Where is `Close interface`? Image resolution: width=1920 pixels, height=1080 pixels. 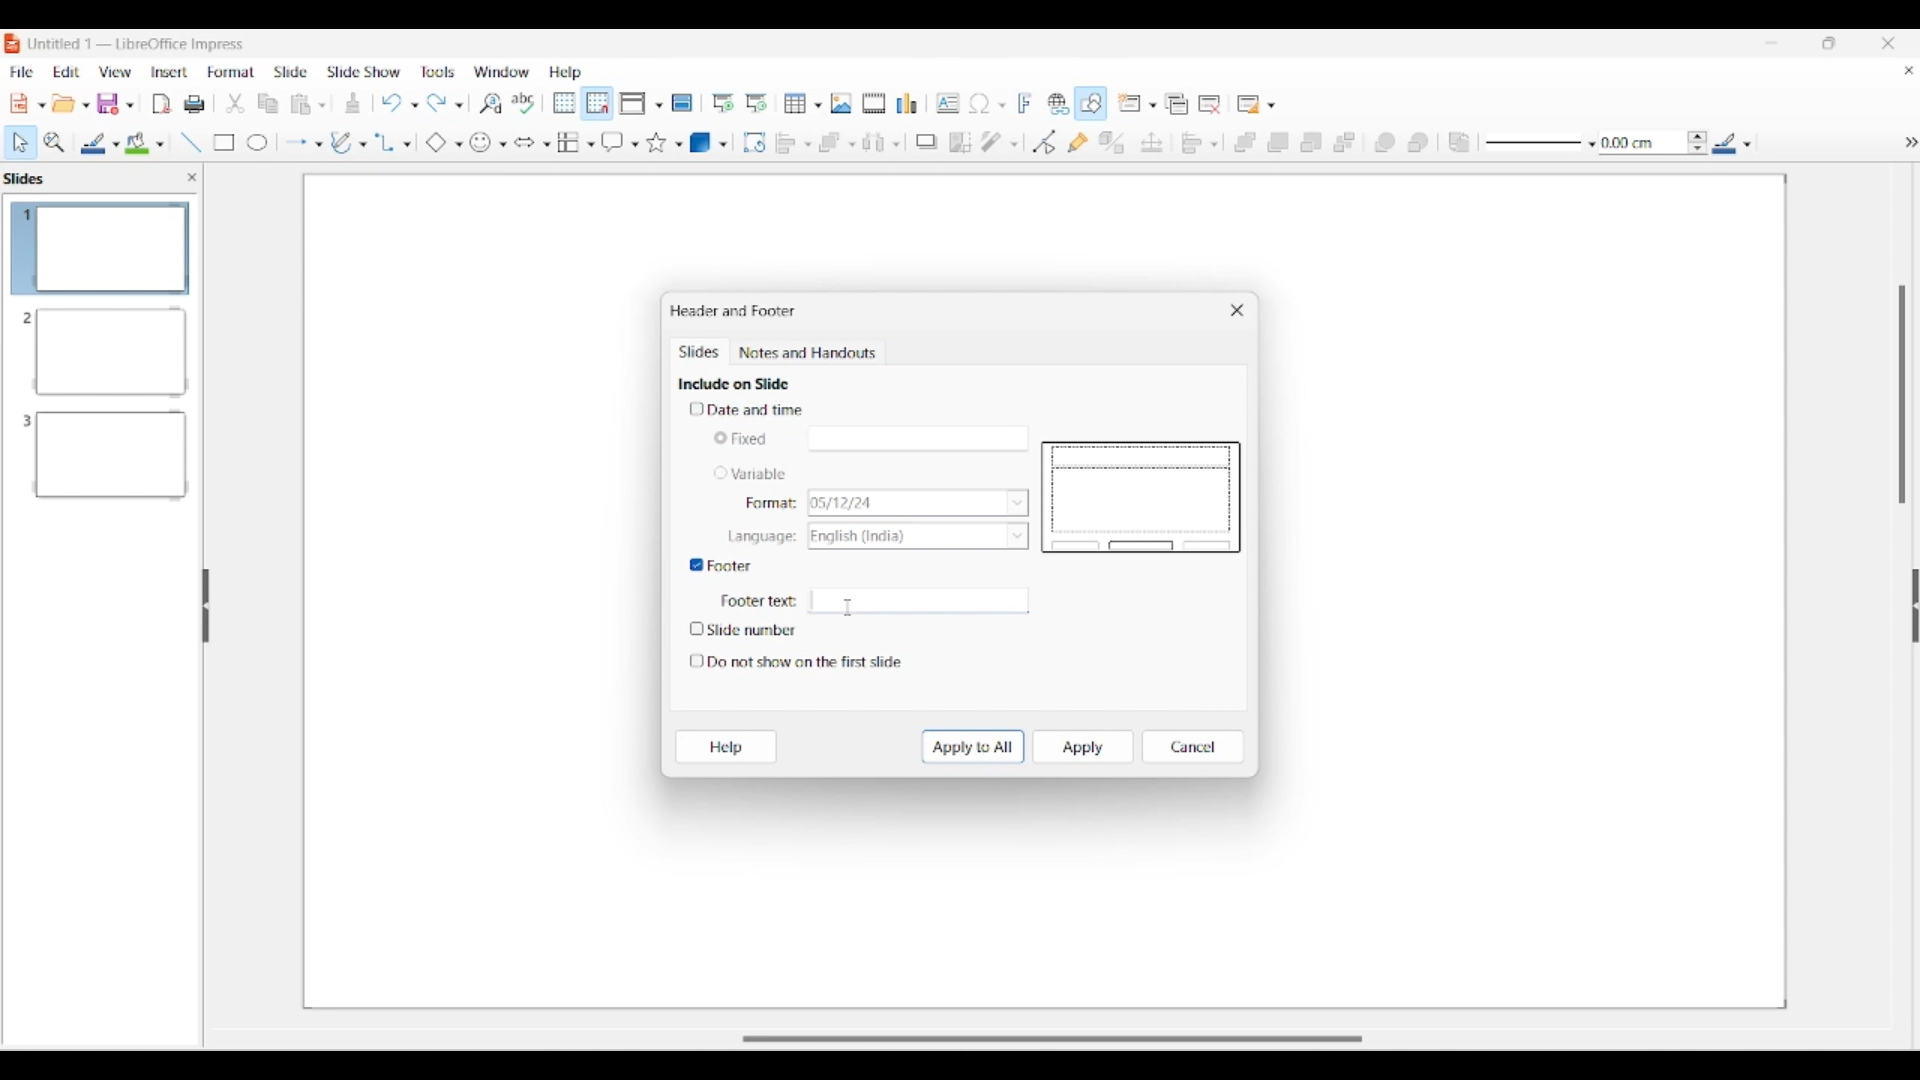 Close interface is located at coordinates (1888, 43).